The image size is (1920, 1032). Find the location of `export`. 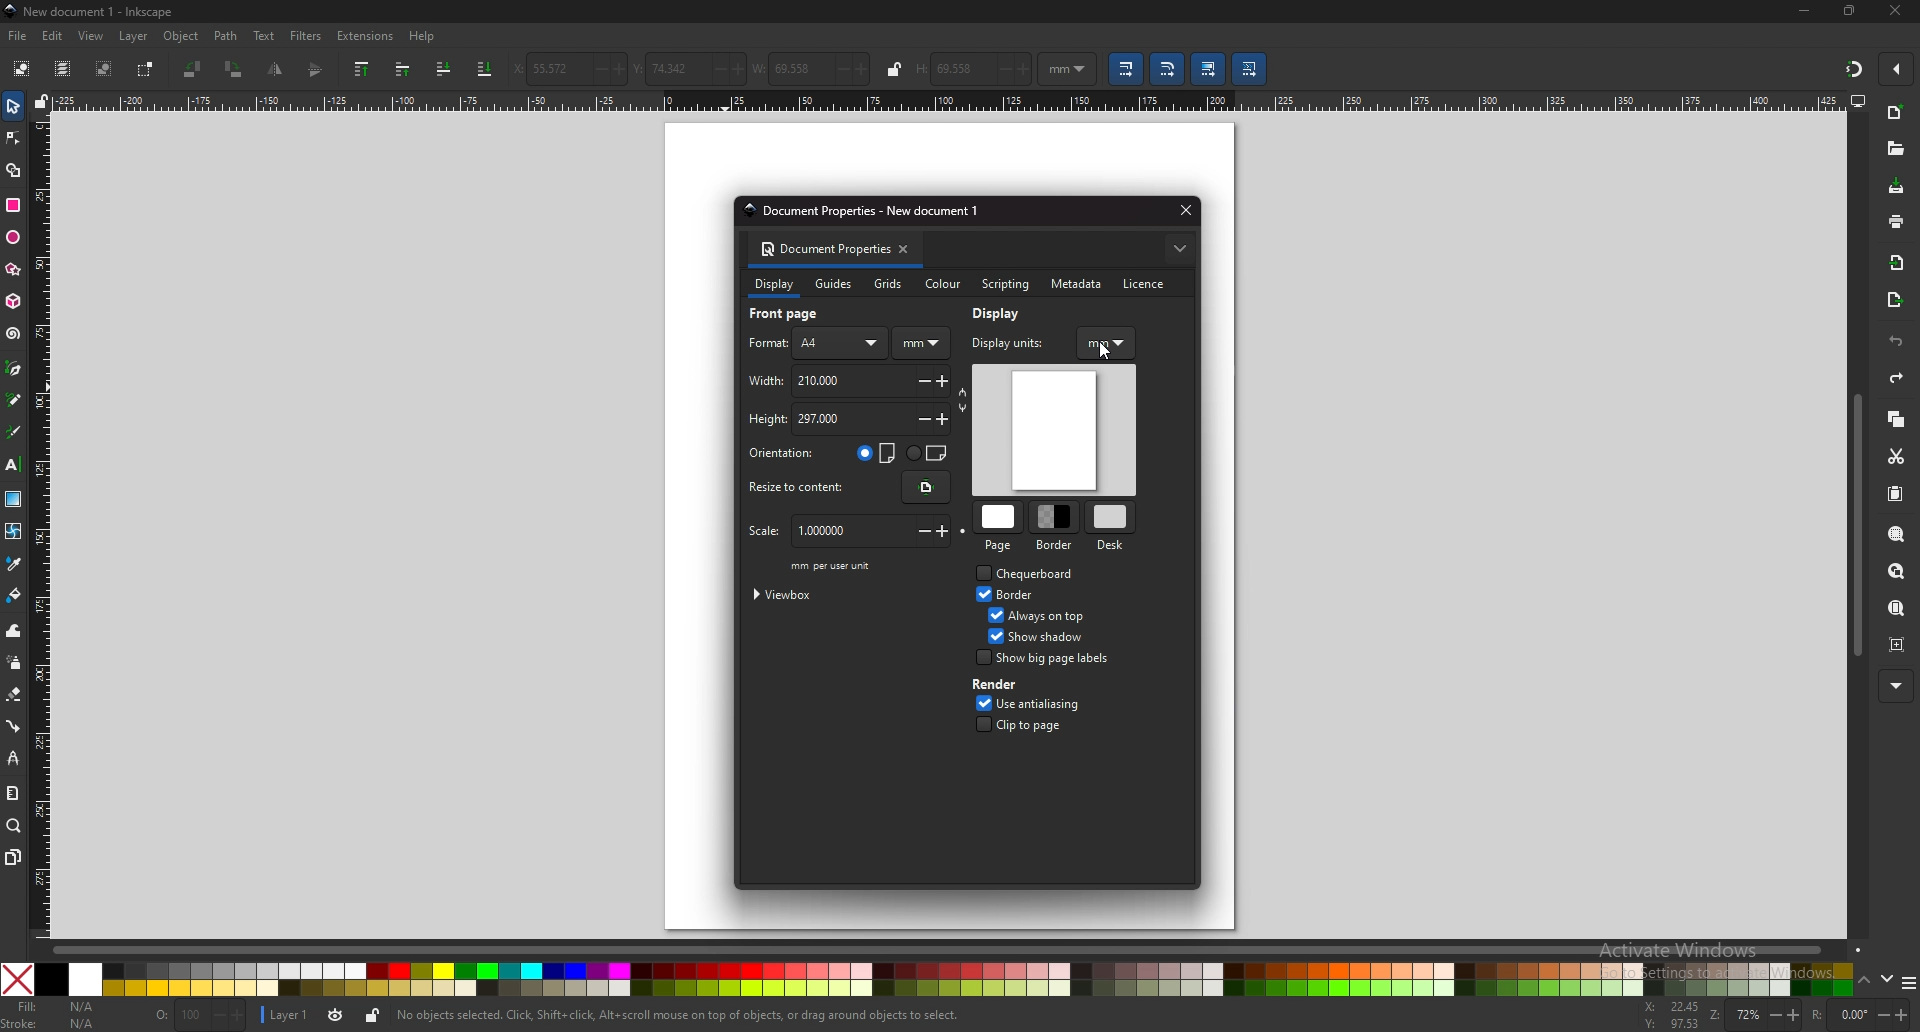

export is located at coordinates (1895, 300).